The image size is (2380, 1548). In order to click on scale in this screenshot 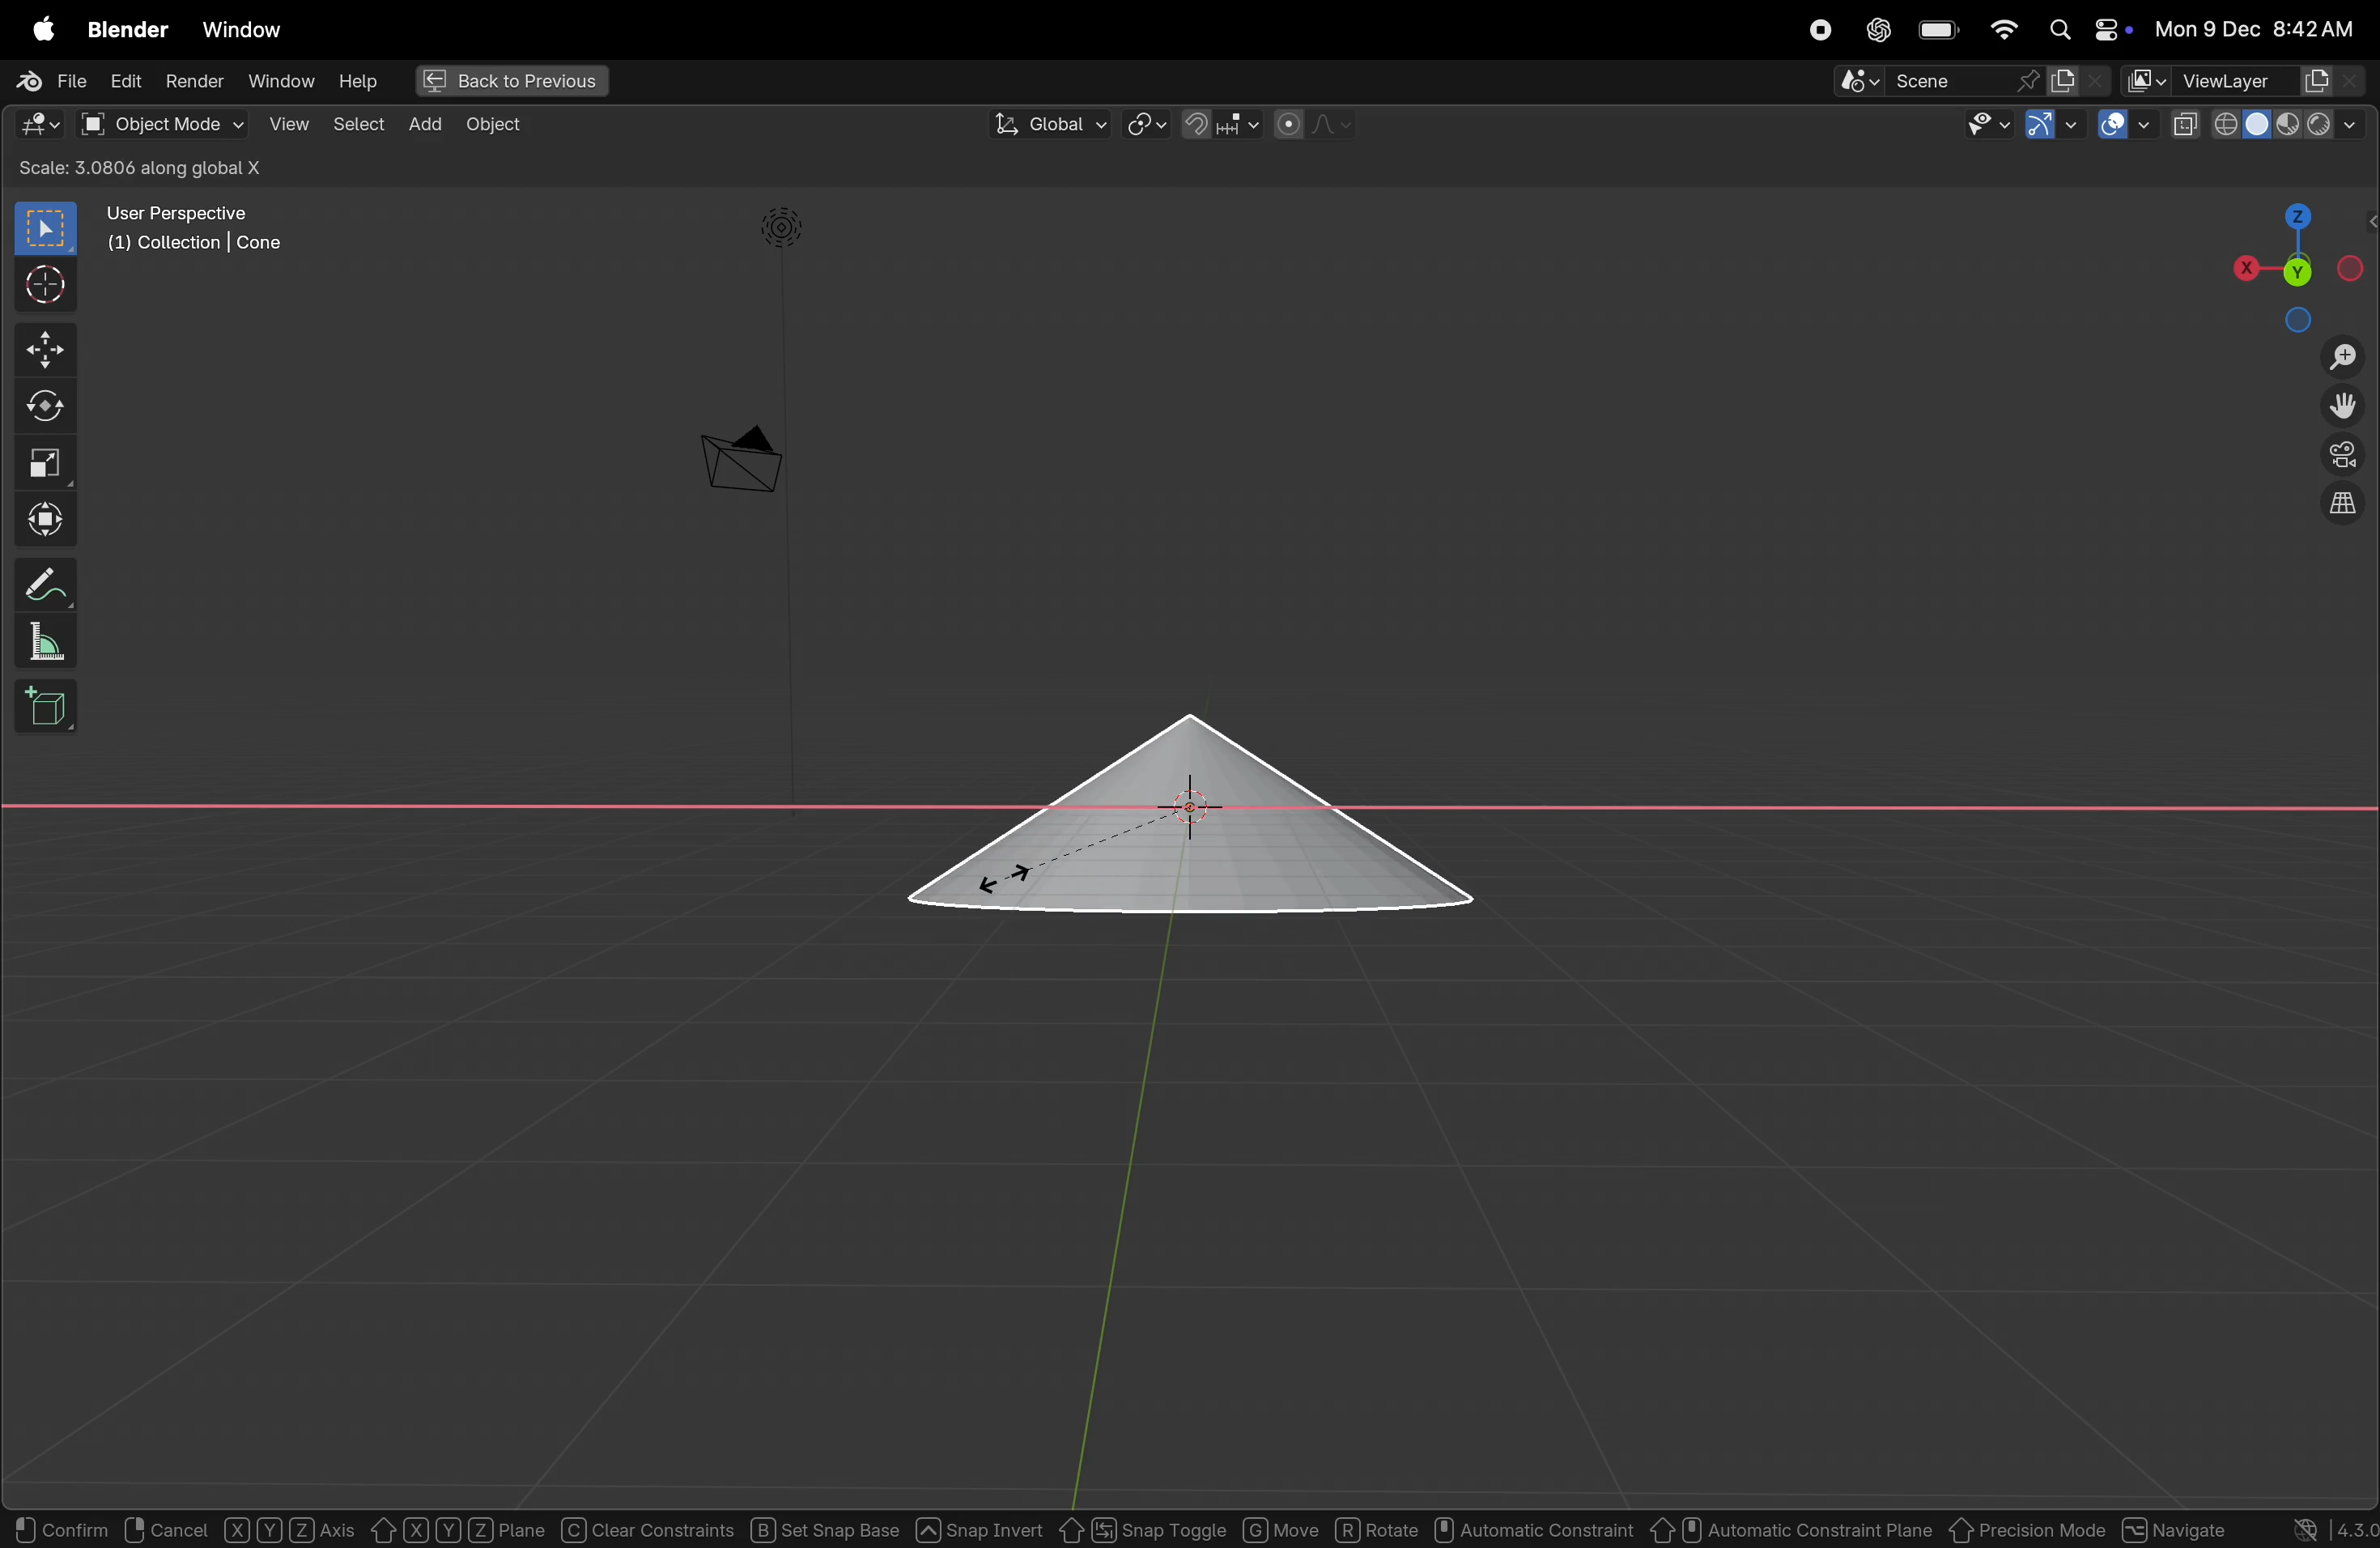, I will do `click(45, 461)`.